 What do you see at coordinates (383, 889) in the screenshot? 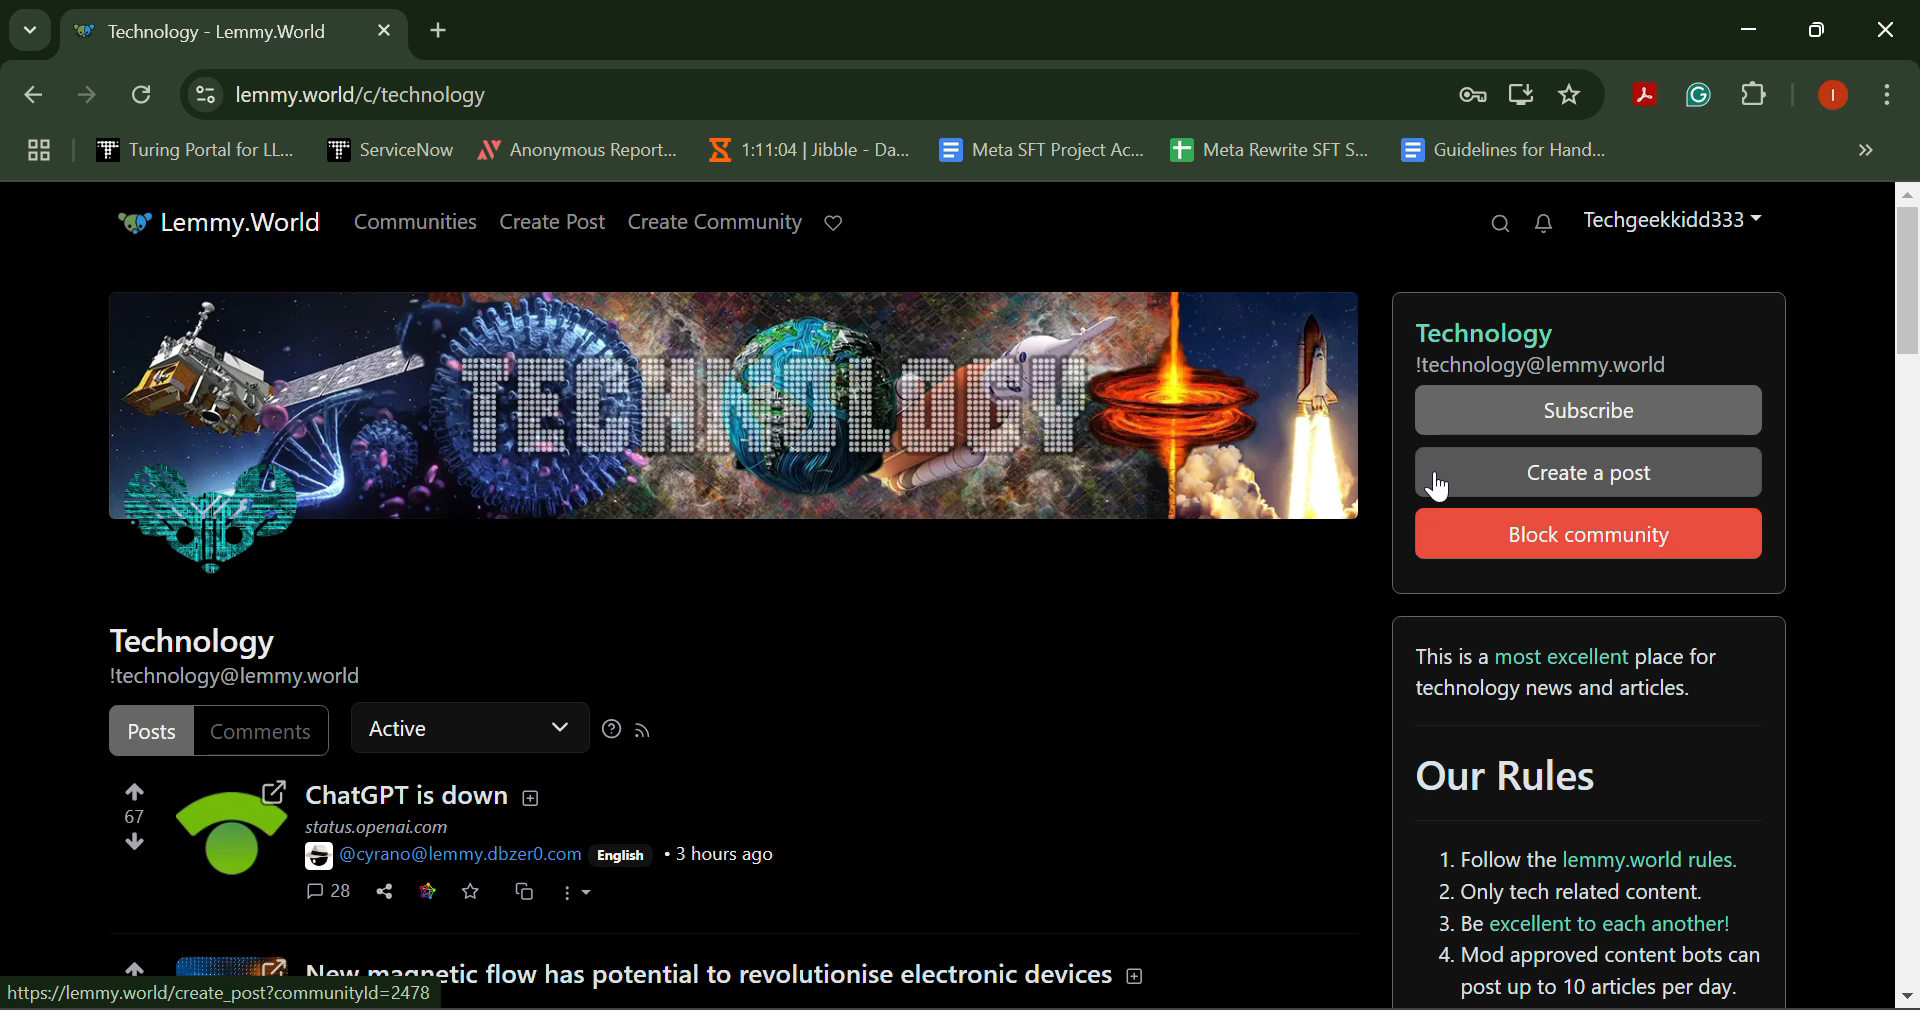
I see `Share` at bounding box center [383, 889].